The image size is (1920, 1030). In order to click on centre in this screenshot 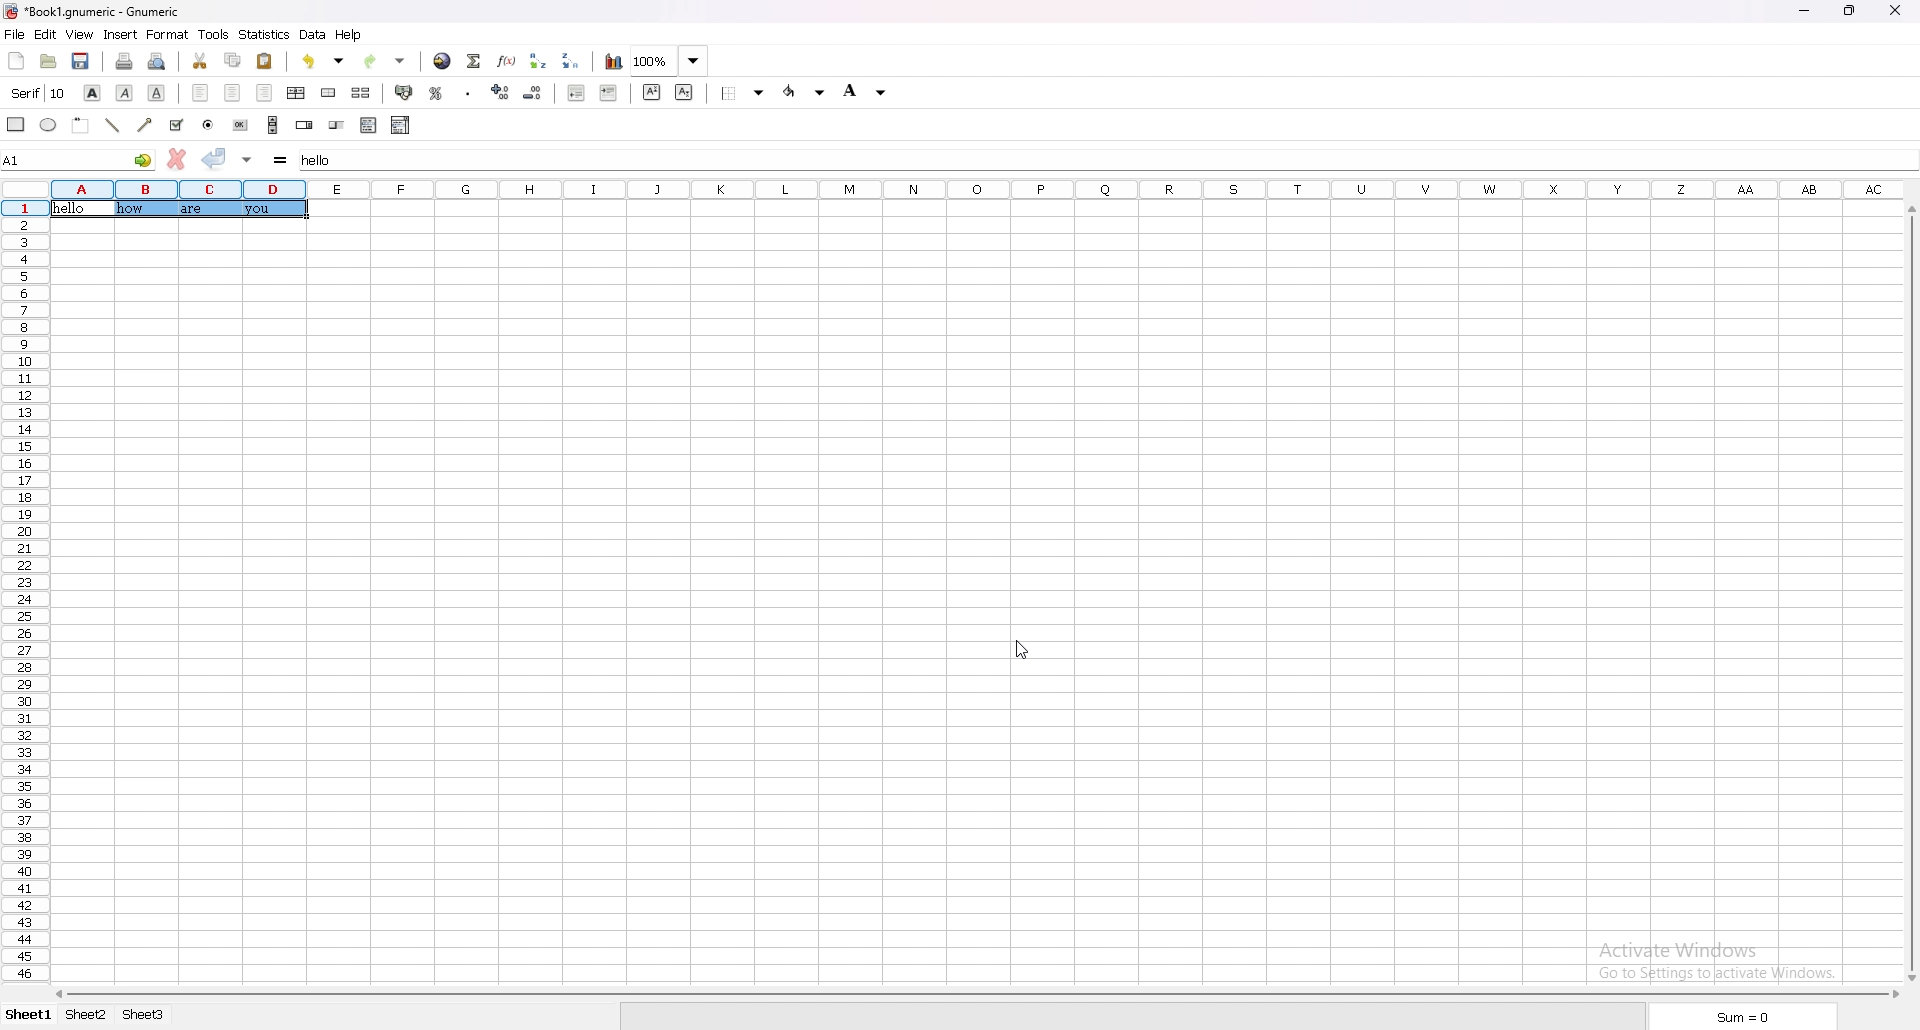, I will do `click(233, 93)`.